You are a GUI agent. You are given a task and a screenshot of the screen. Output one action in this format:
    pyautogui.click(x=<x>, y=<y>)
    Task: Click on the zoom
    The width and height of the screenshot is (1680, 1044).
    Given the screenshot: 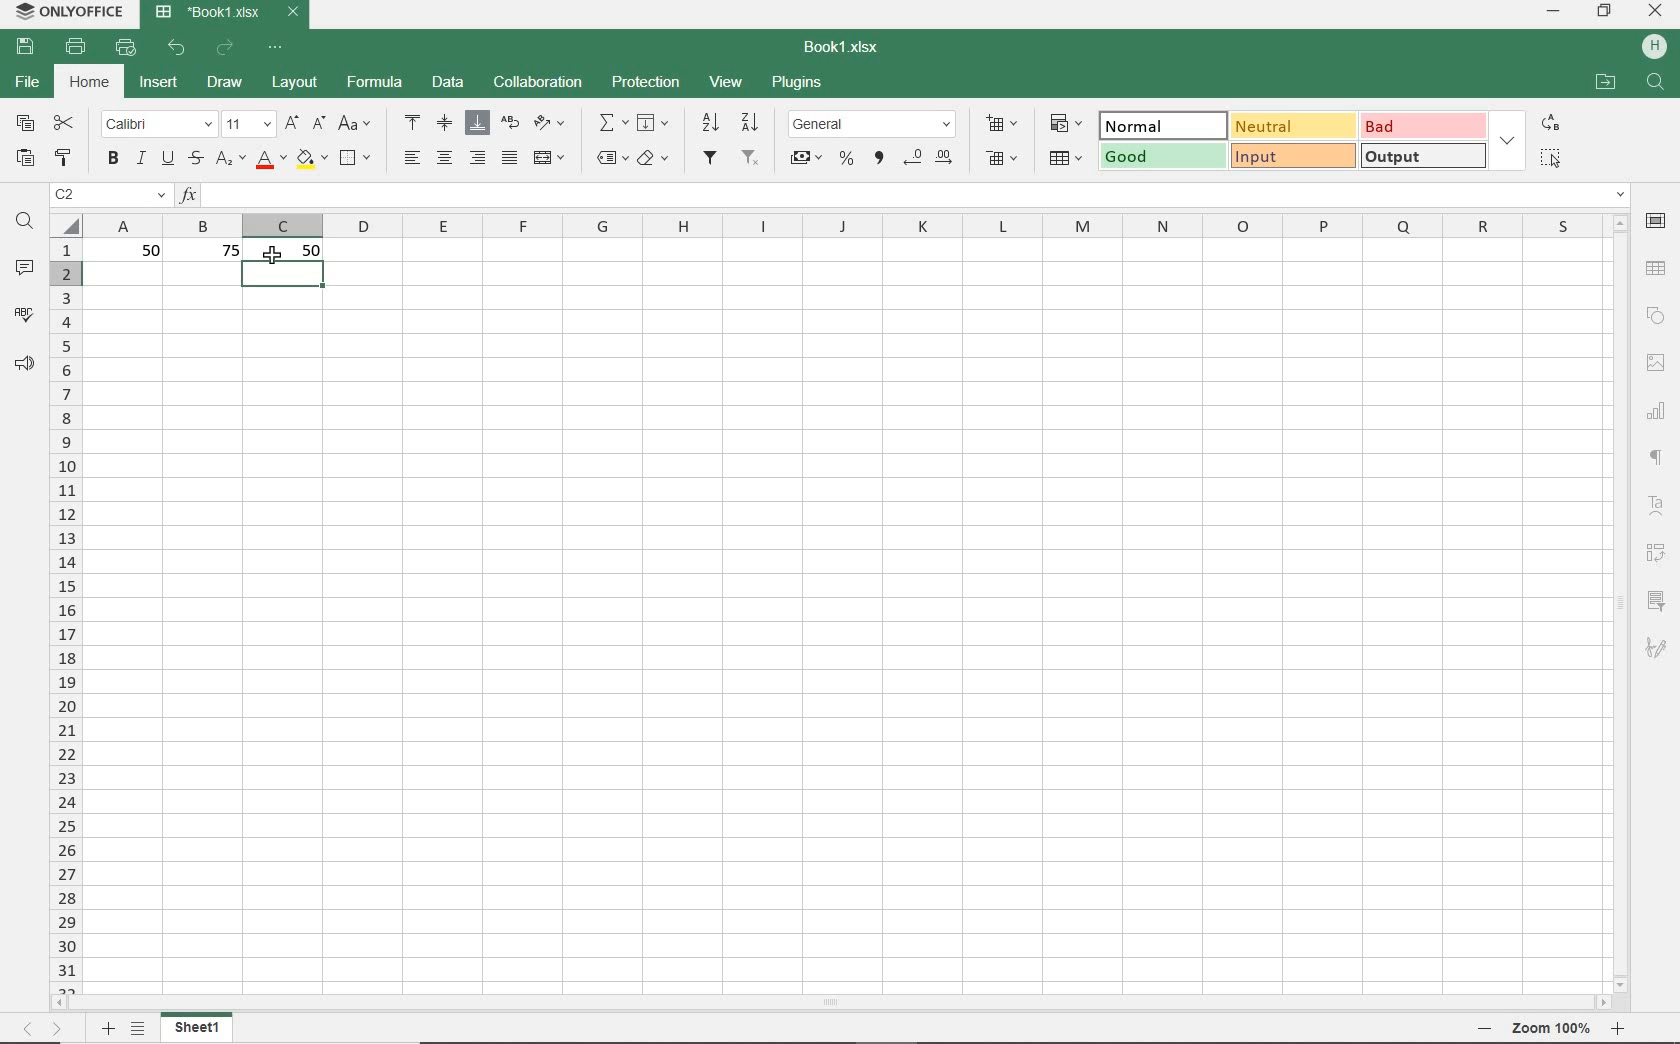 What is the action you would take?
    pyautogui.click(x=1548, y=1030)
    